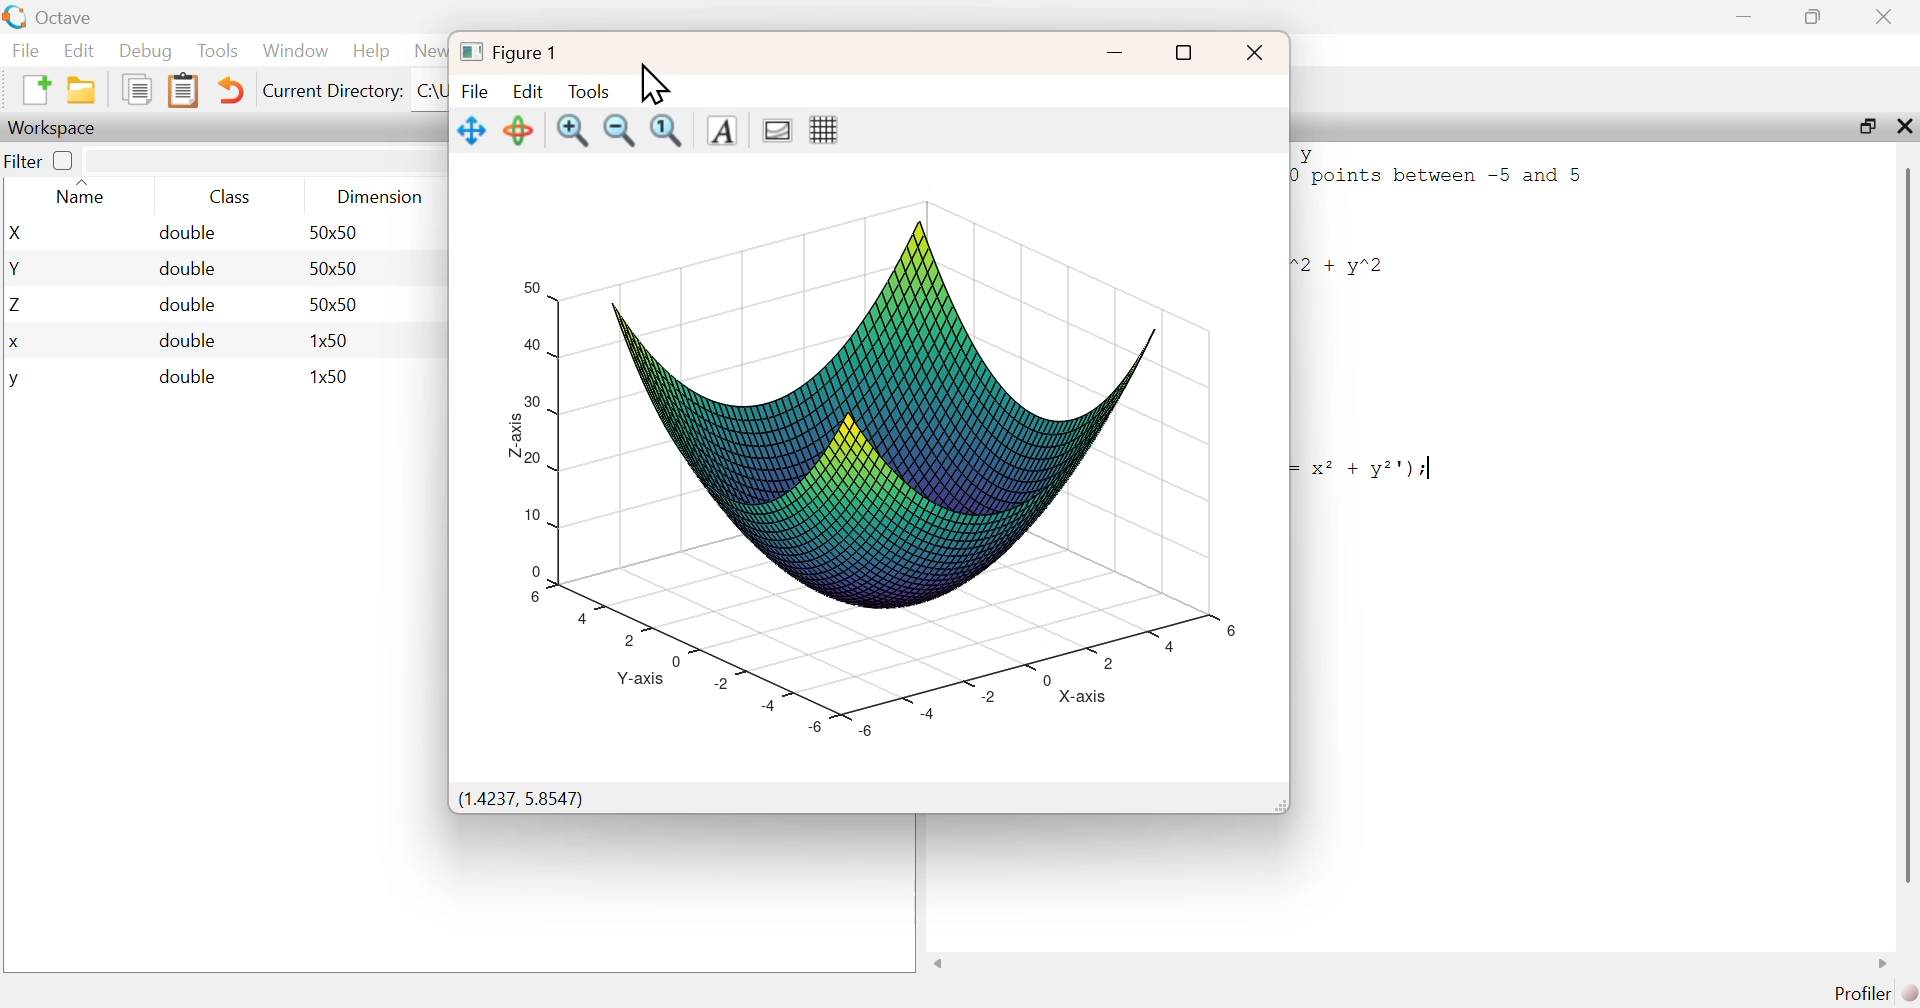  What do you see at coordinates (1256, 52) in the screenshot?
I see `close` at bounding box center [1256, 52].